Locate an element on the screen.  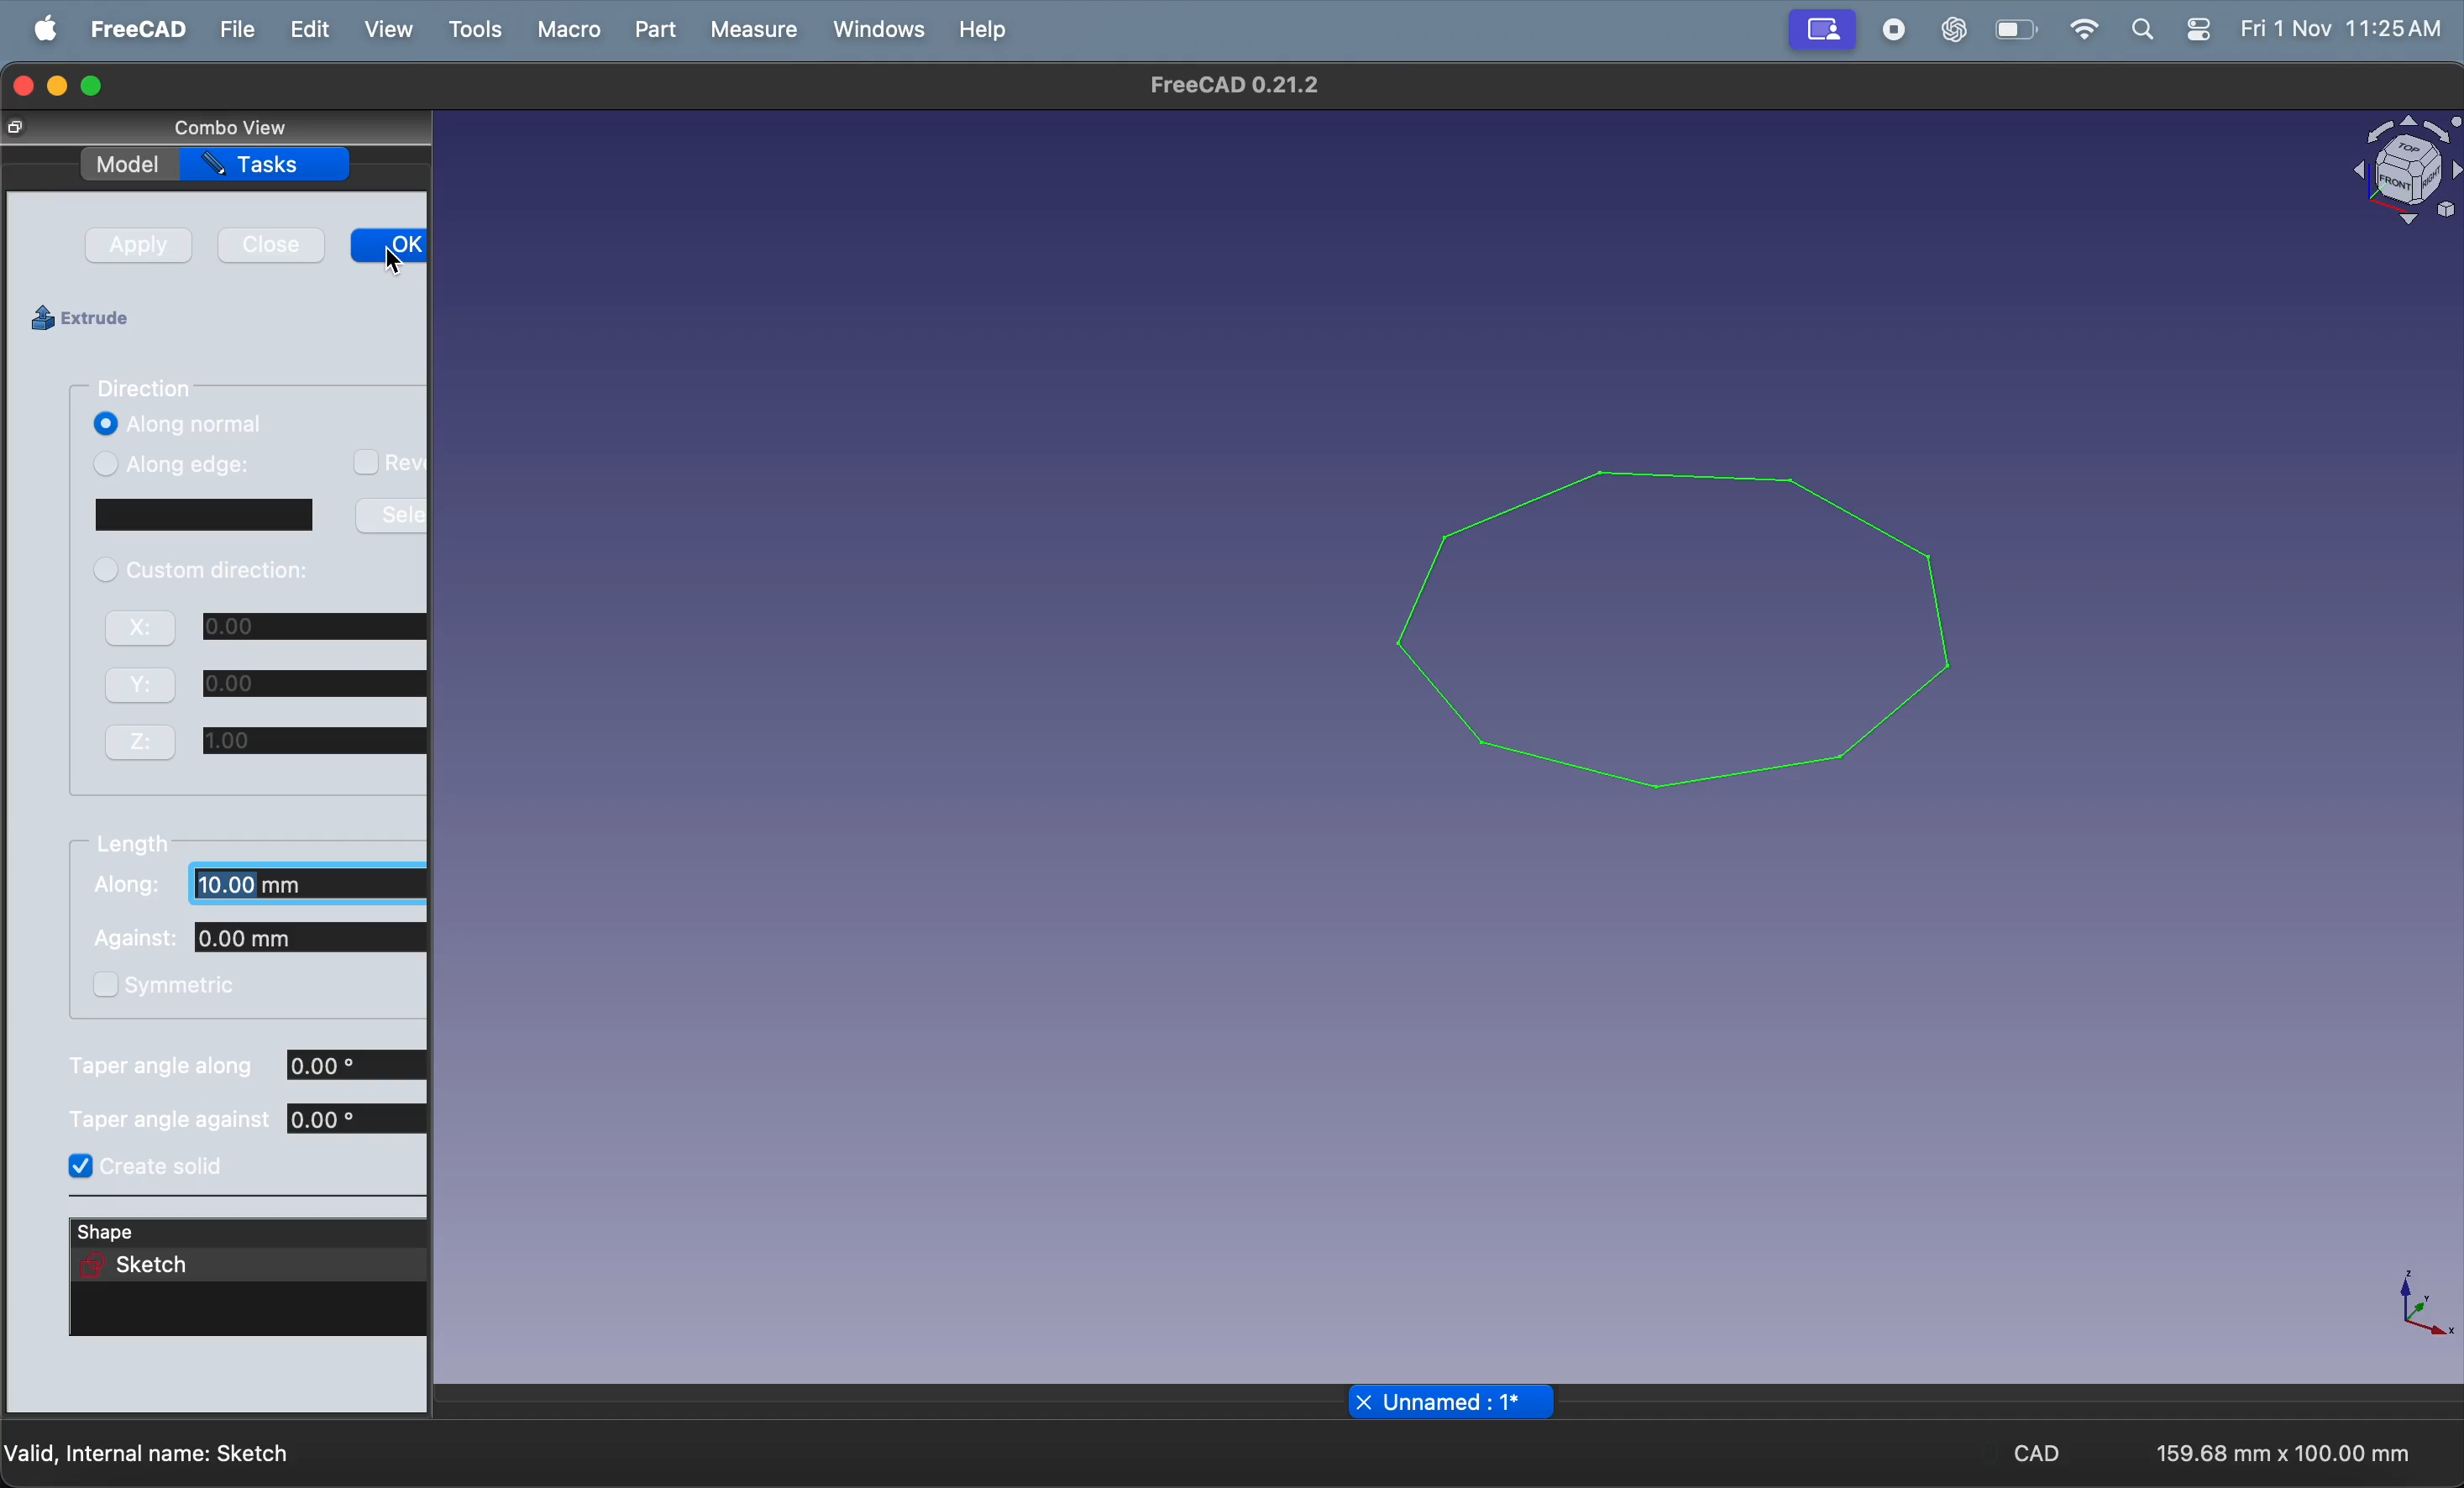
view is located at coordinates (386, 30).